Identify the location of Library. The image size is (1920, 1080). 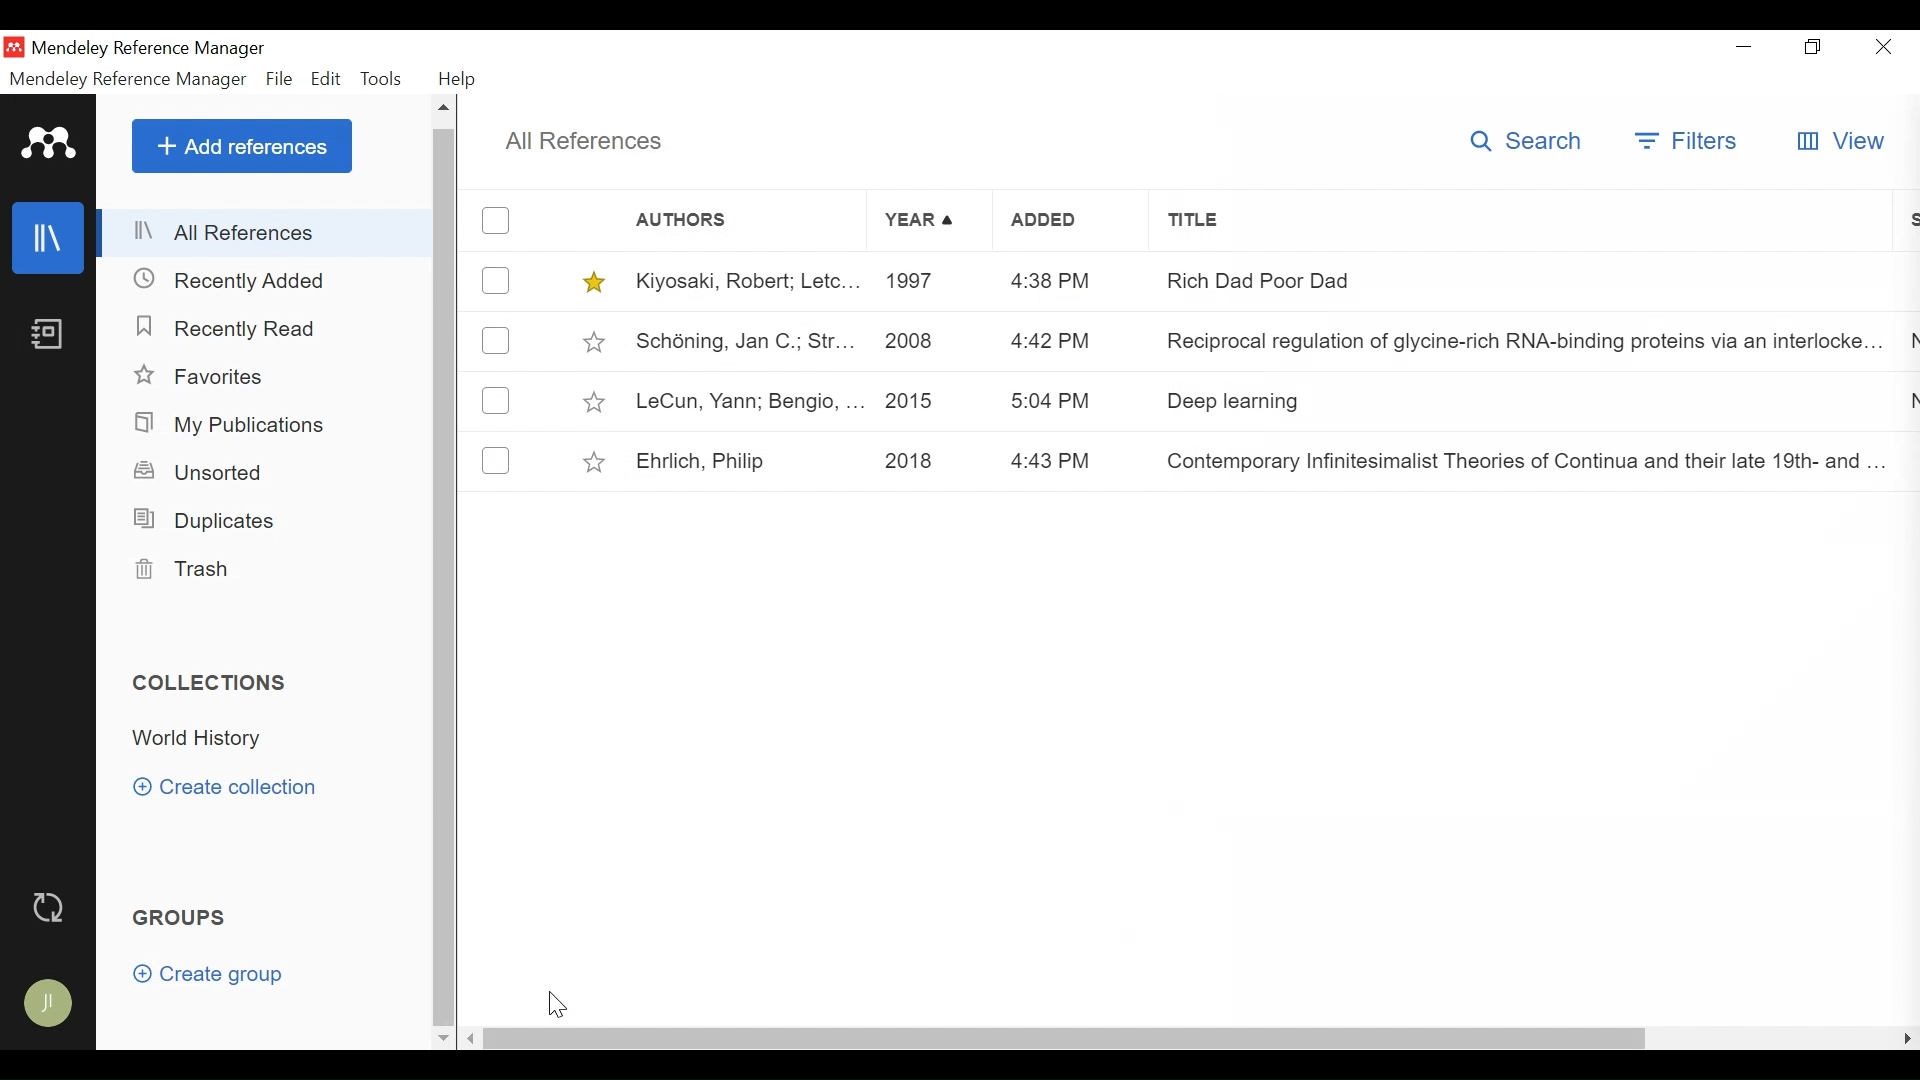
(50, 237).